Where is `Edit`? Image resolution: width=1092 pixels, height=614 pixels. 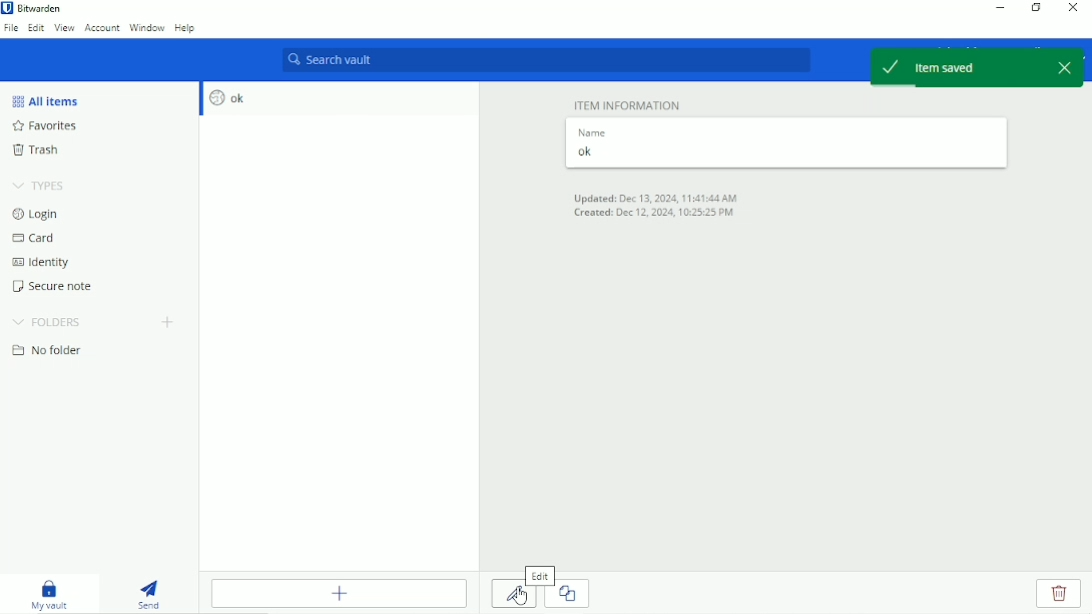
Edit is located at coordinates (507, 594).